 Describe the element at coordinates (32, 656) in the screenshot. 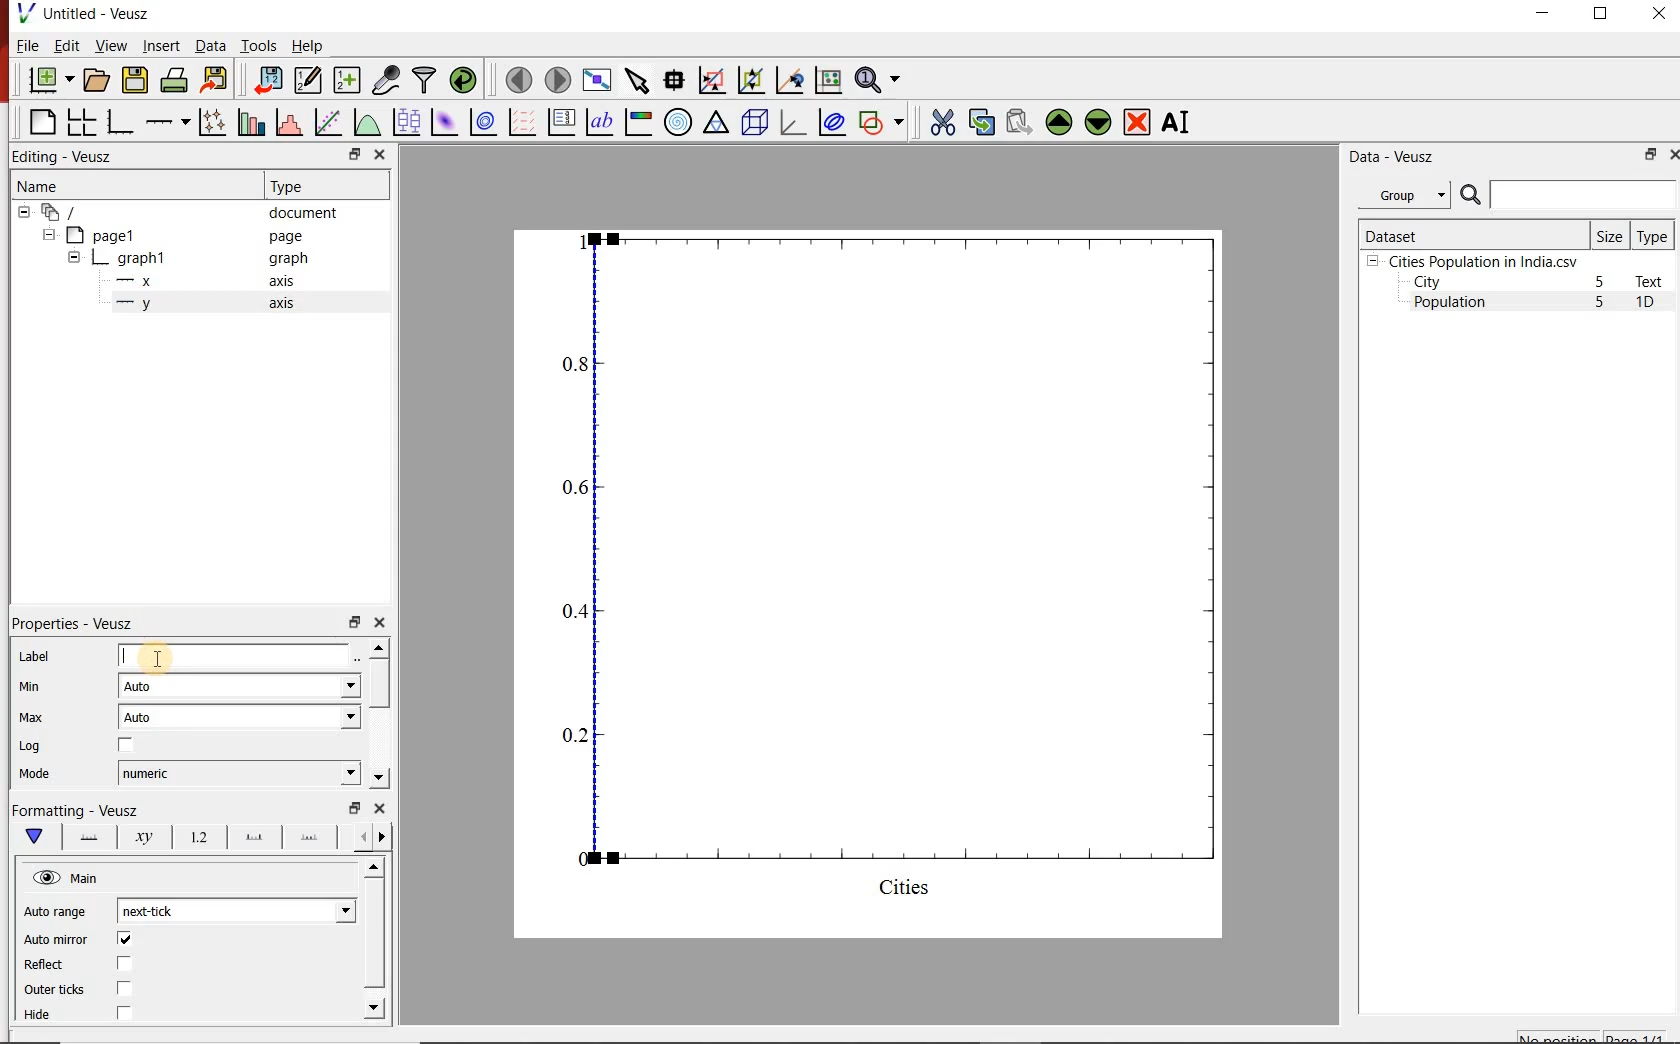

I see `Label` at that location.